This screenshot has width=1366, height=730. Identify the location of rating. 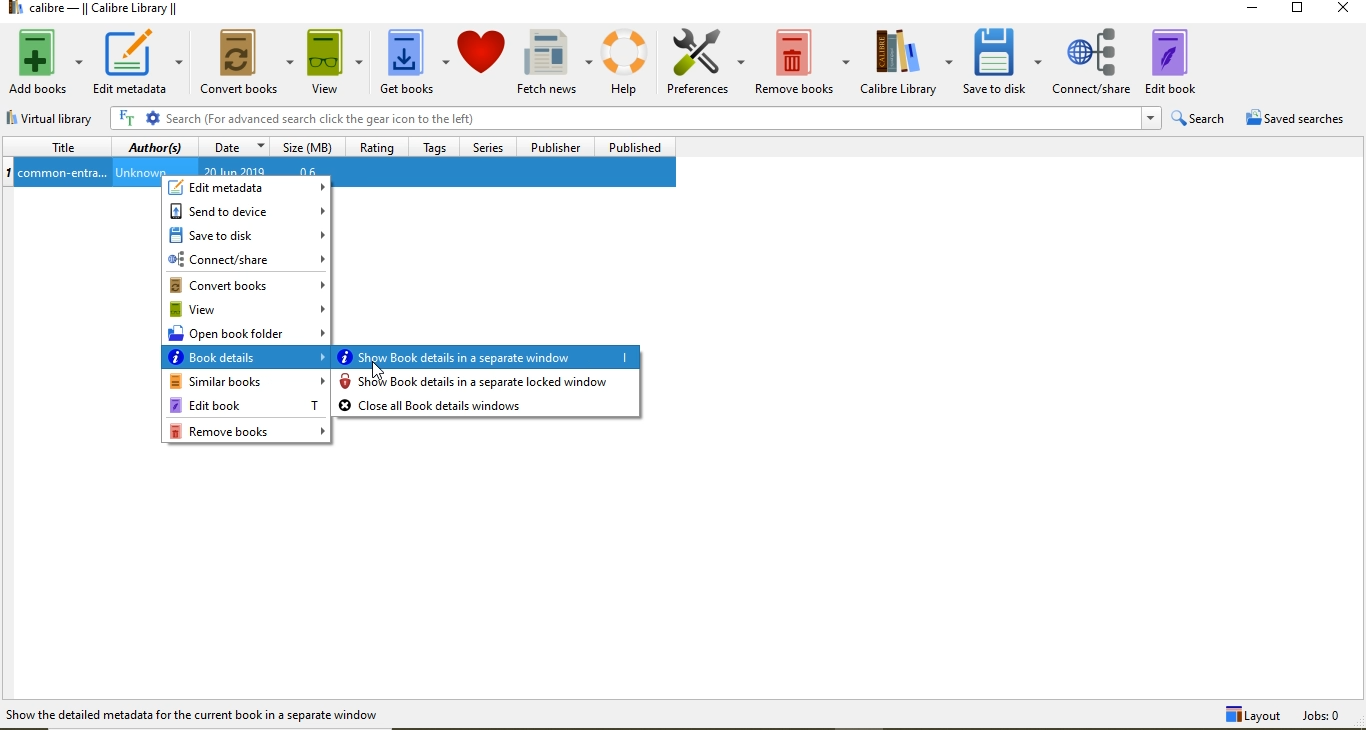
(378, 150).